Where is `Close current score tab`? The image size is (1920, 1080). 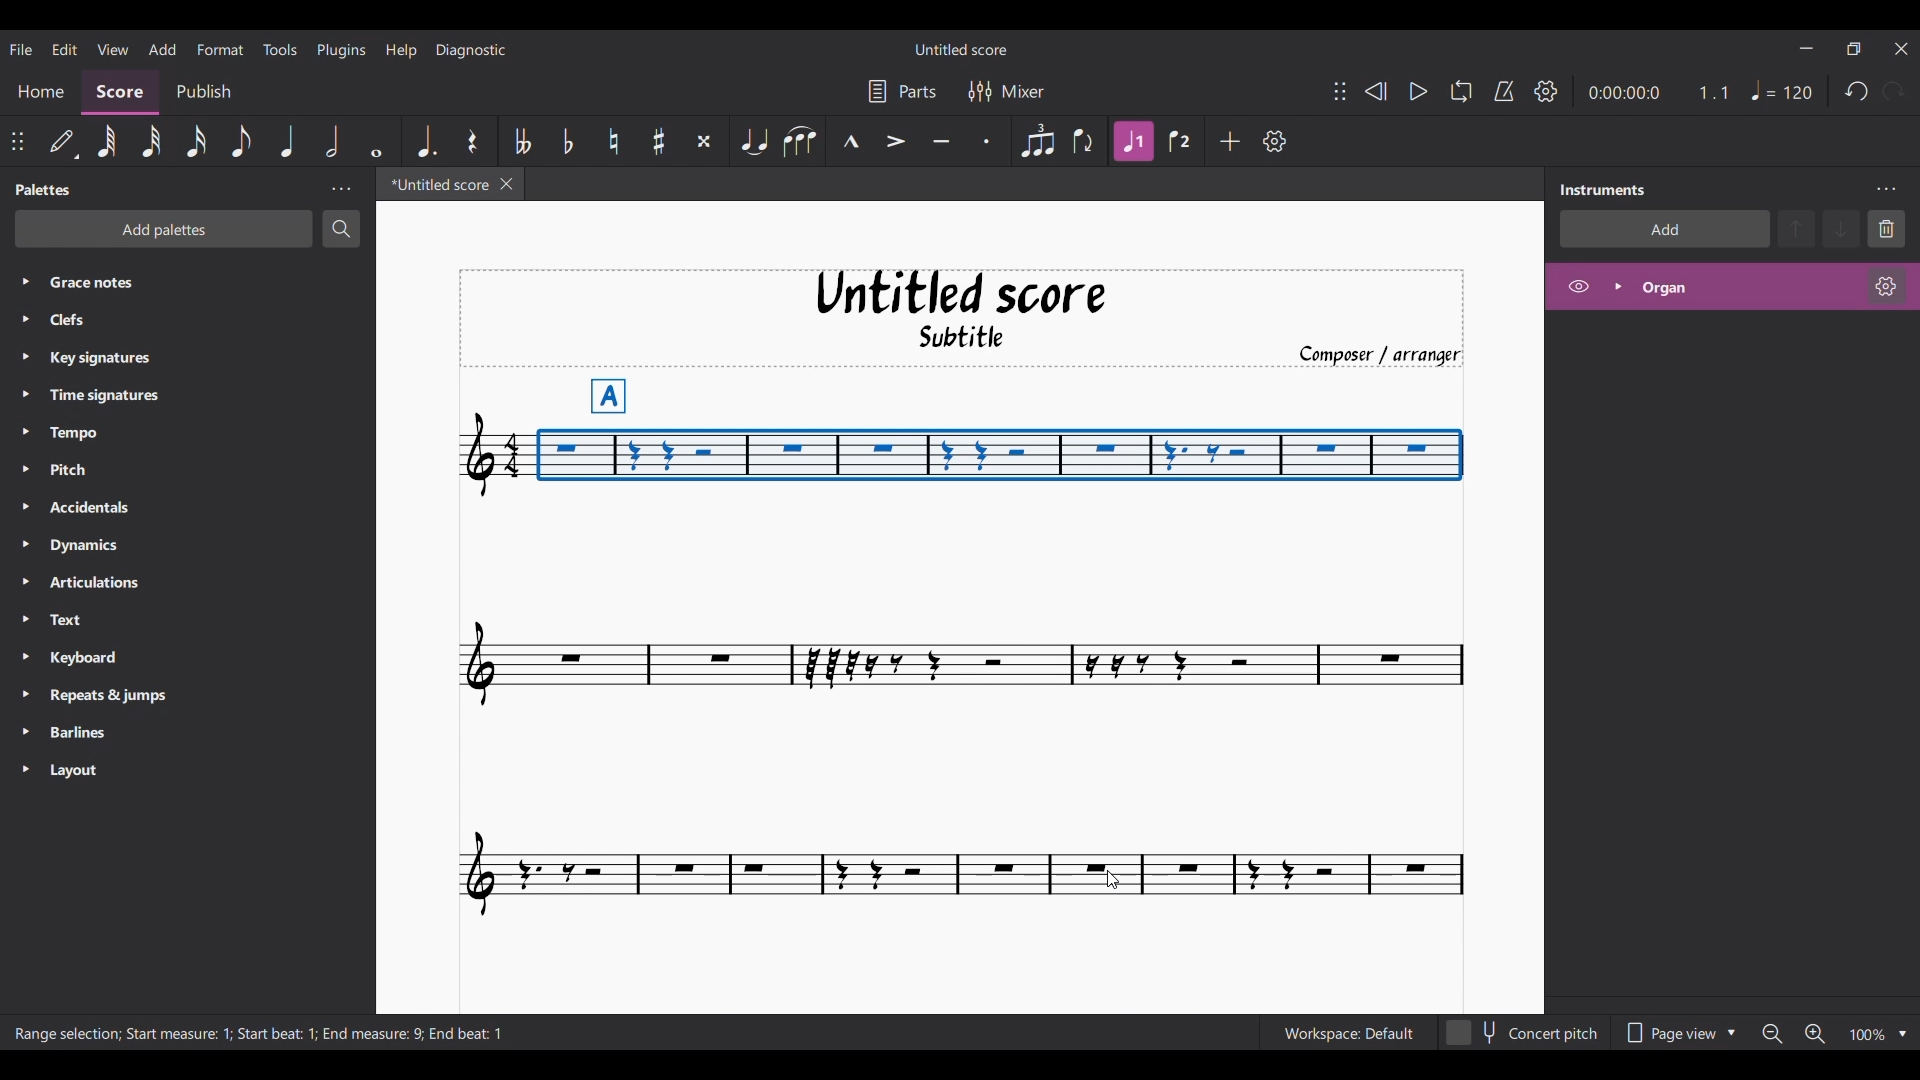 Close current score tab is located at coordinates (506, 184).